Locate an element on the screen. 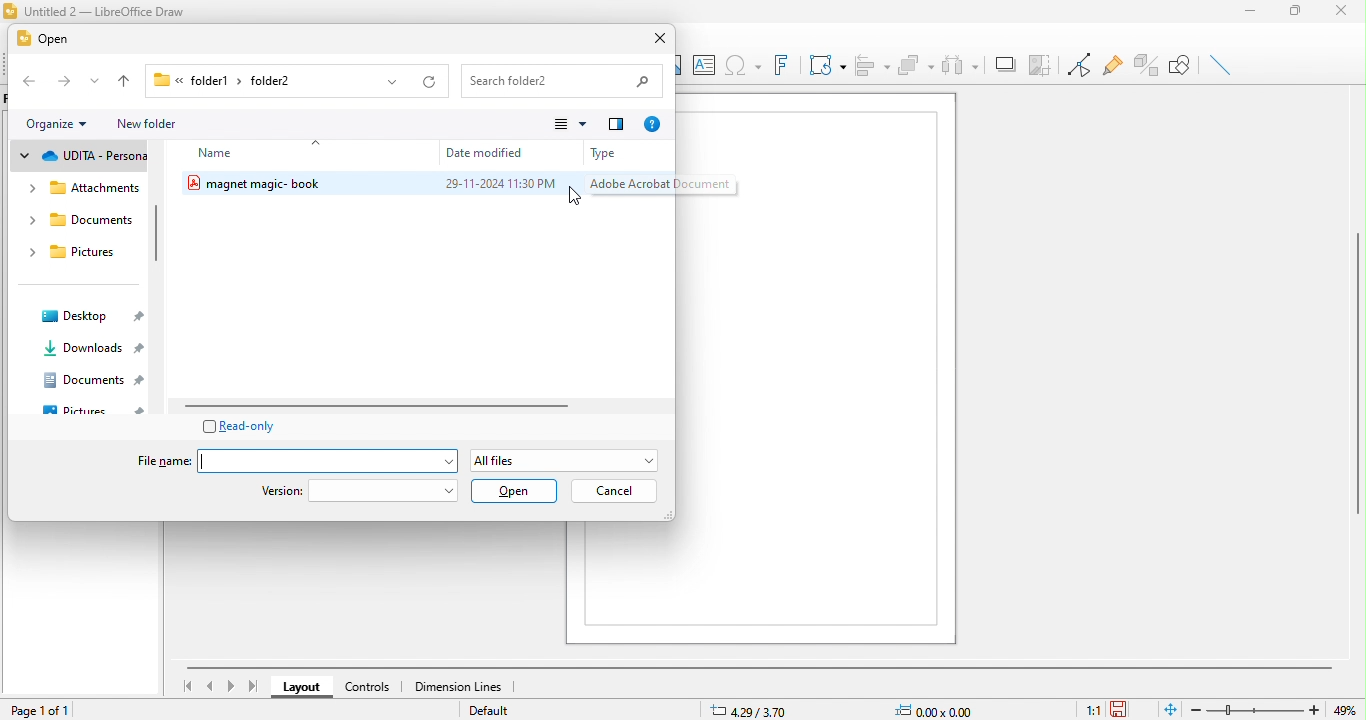 Image resolution: width=1366 pixels, height=720 pixels. gluepoint function is located at coordinates (1111, 67).